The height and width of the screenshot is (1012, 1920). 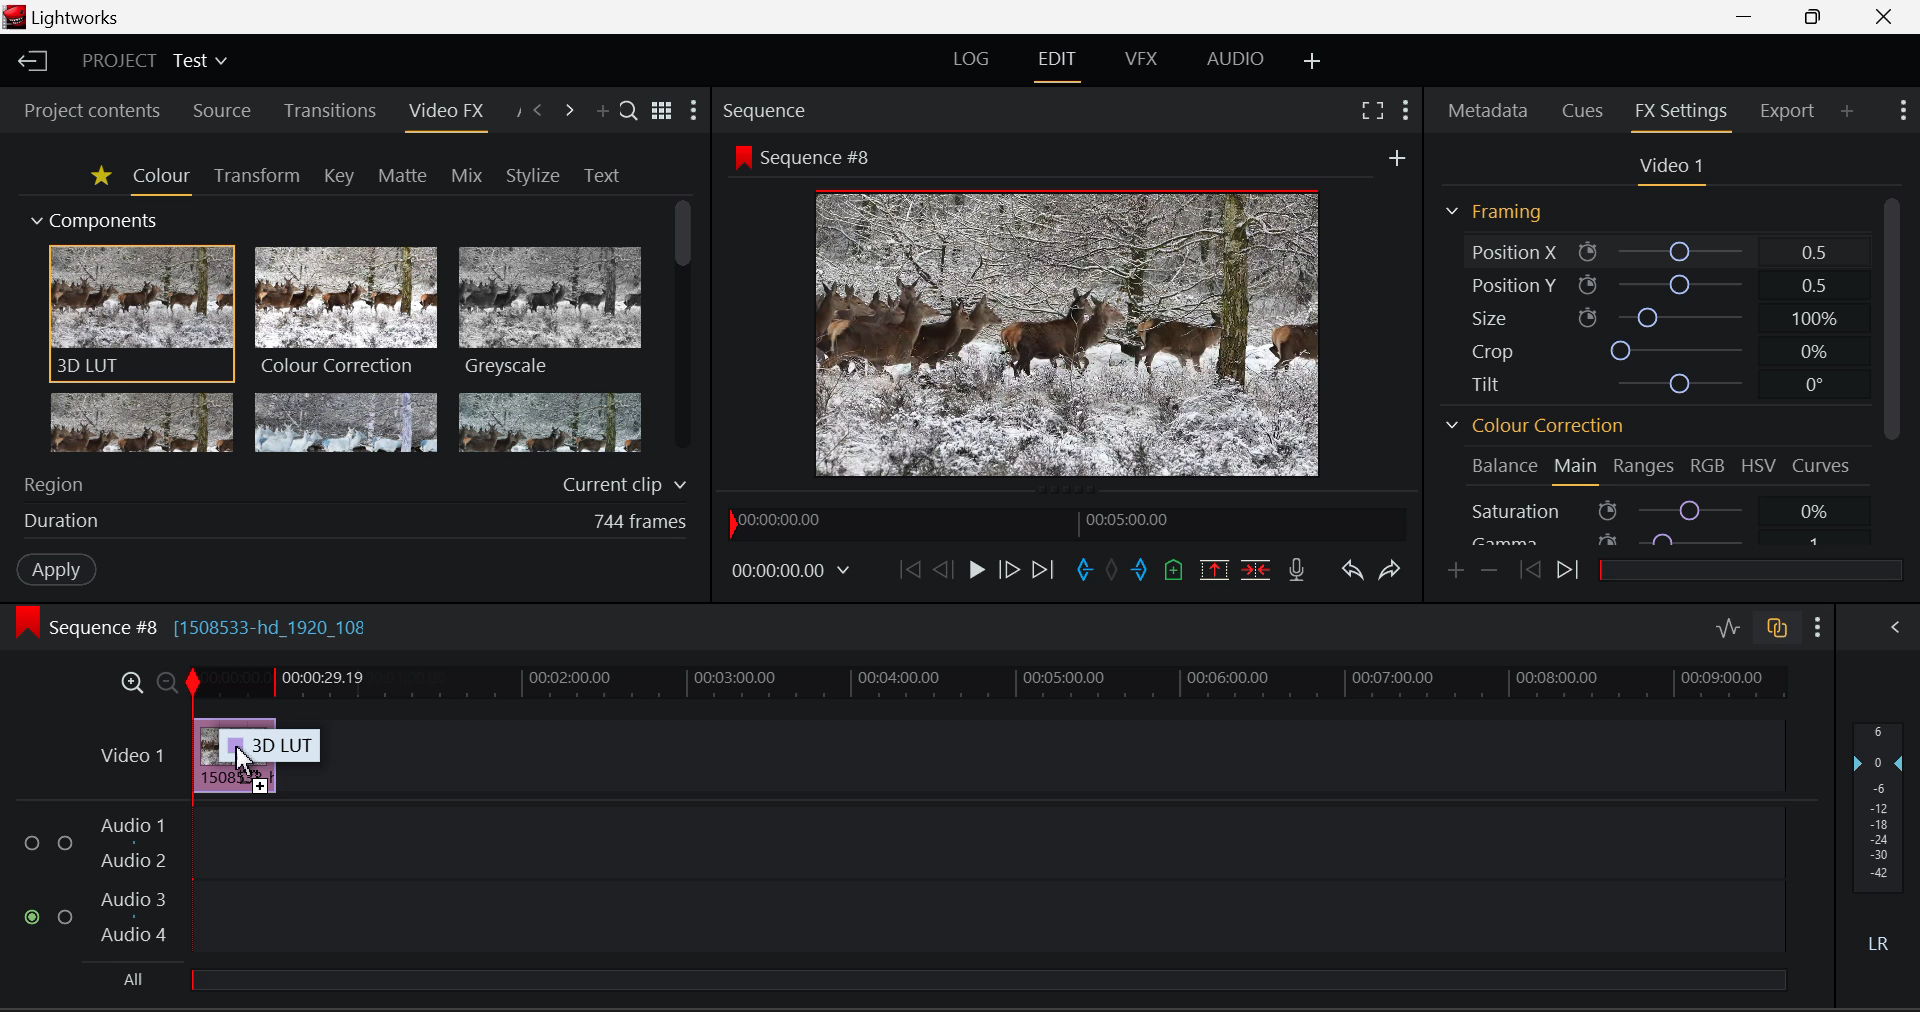 What do you see at coordinates (136, 899) in the screenshot?
I see `Audio 3` at bounding box center [136, 899].